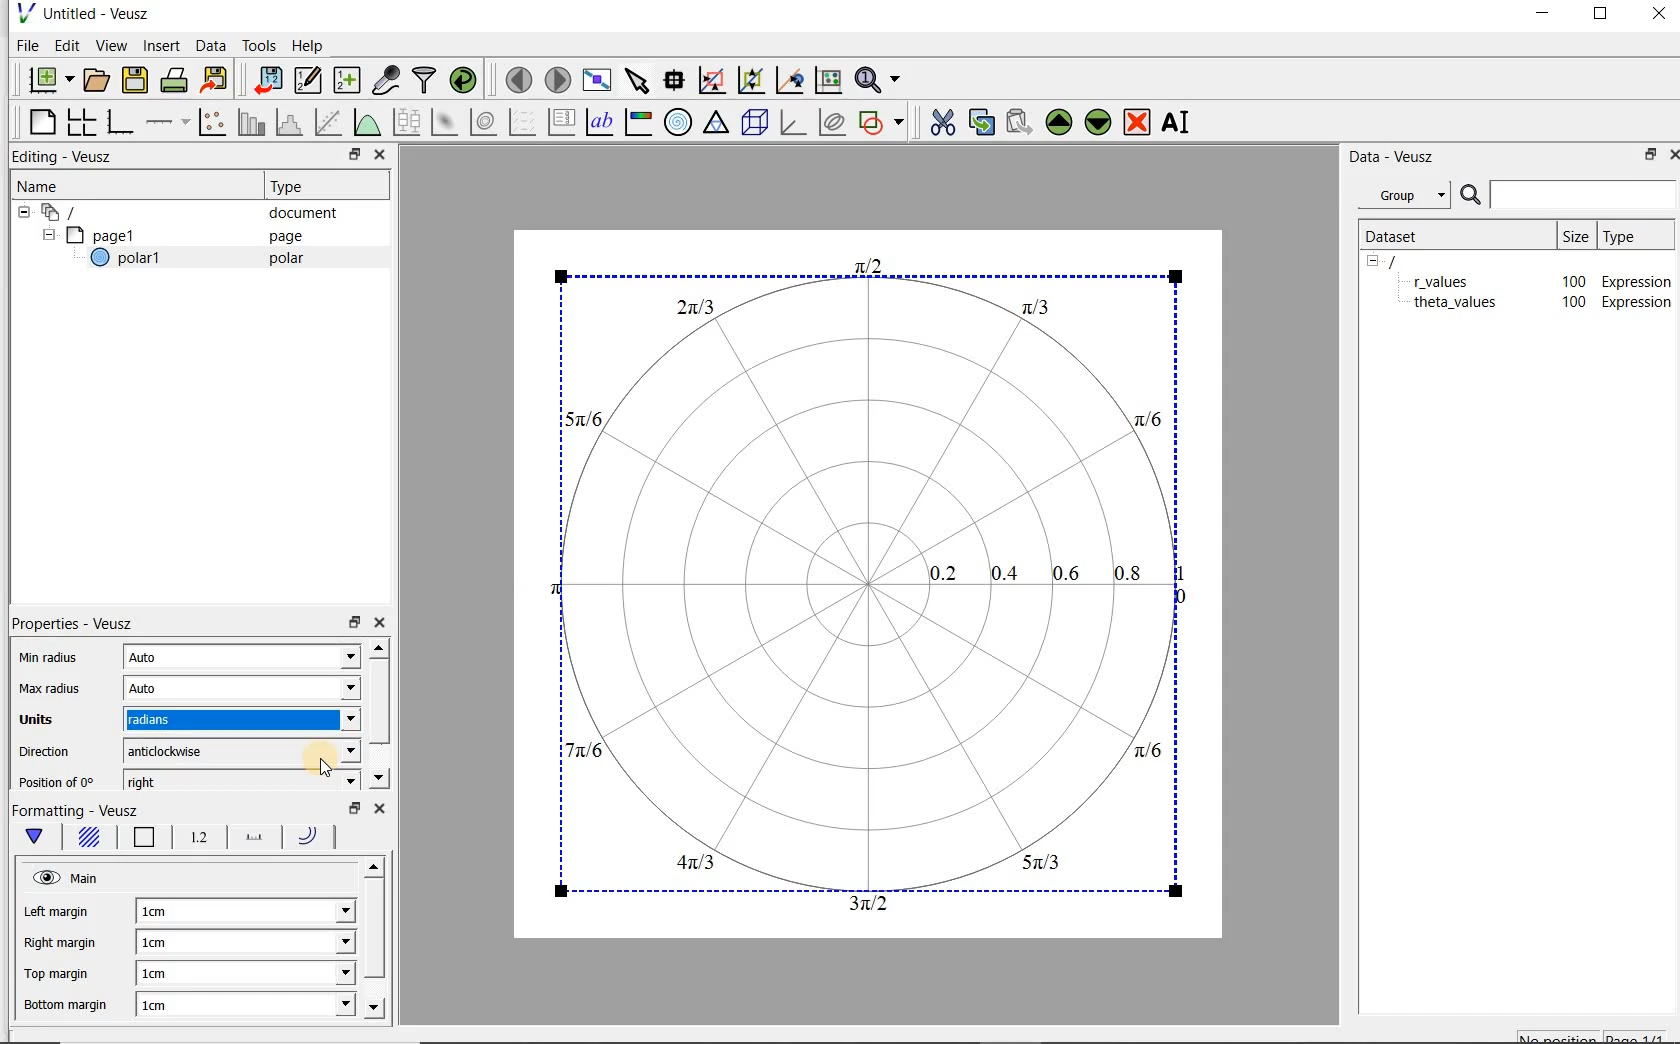 The height and width of the screenshot is (1044, 1680). Describe the element at coordinates (39, 119) in the screenshot. I see `blank page` at that location.